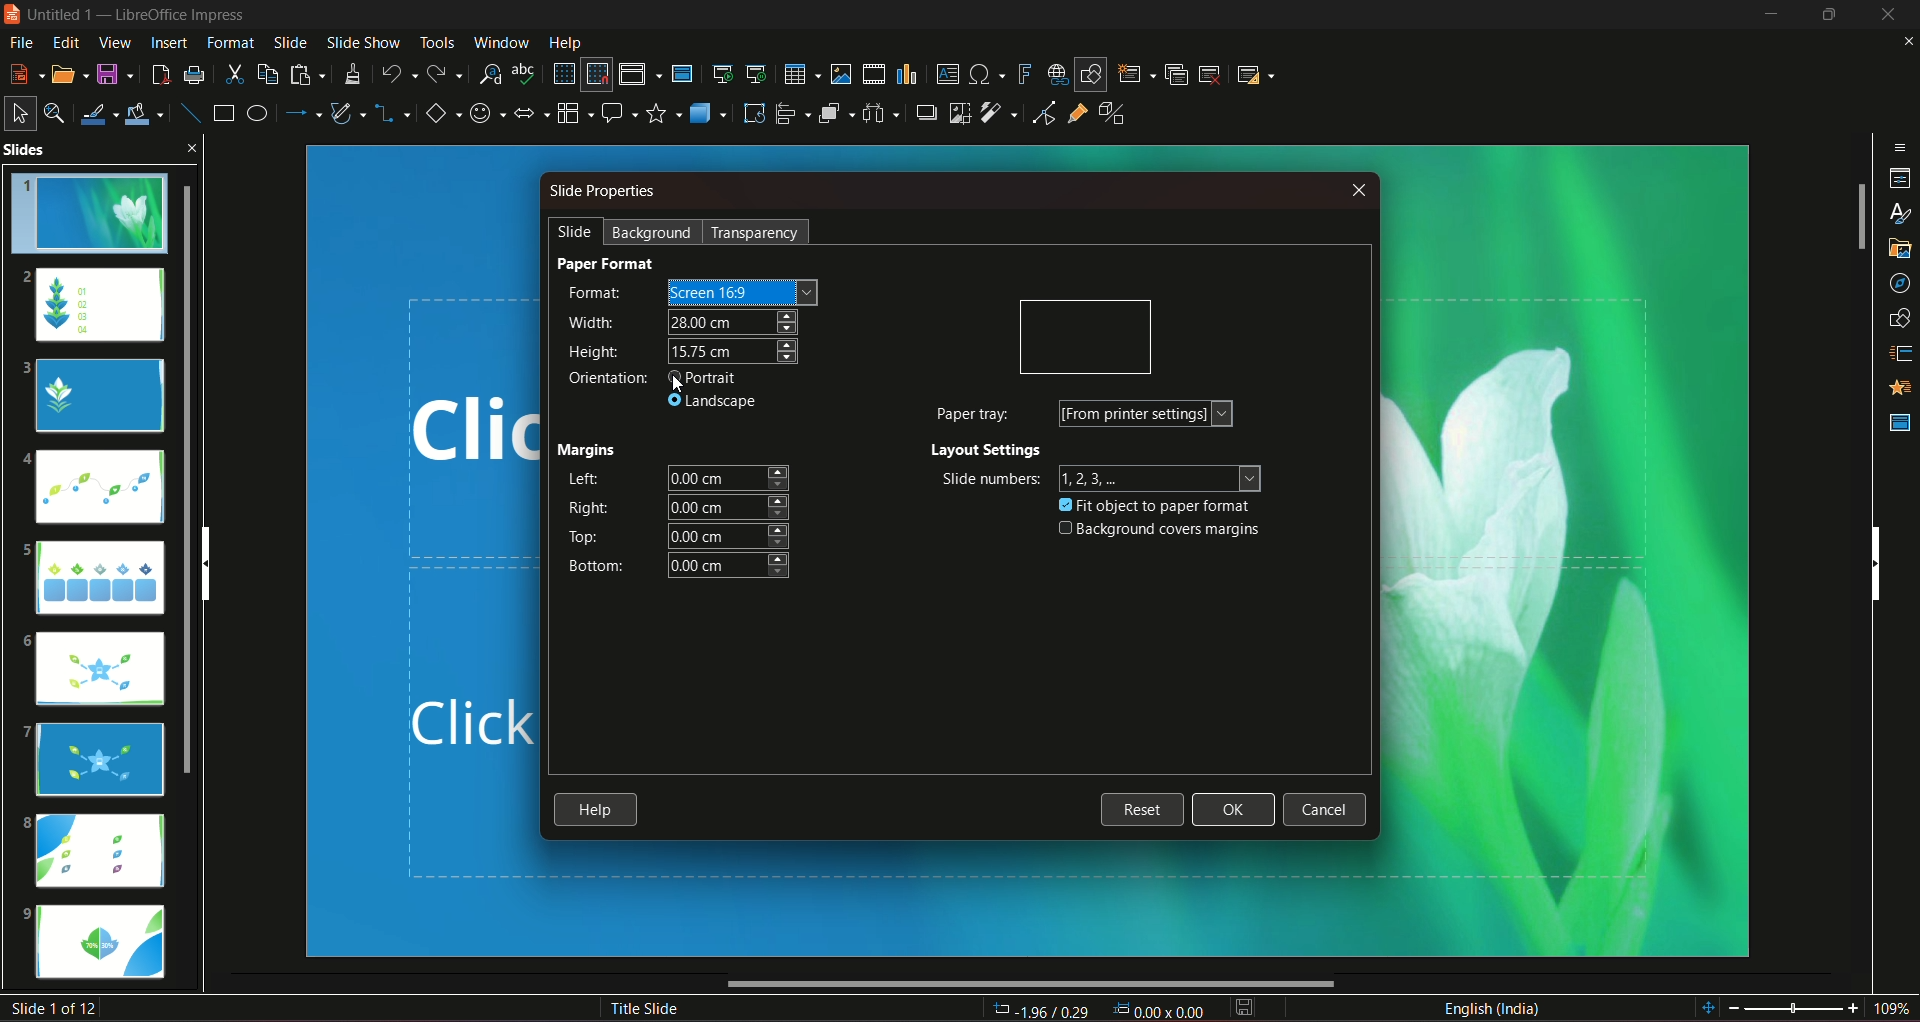  I want to click on top, so click(585, 537).